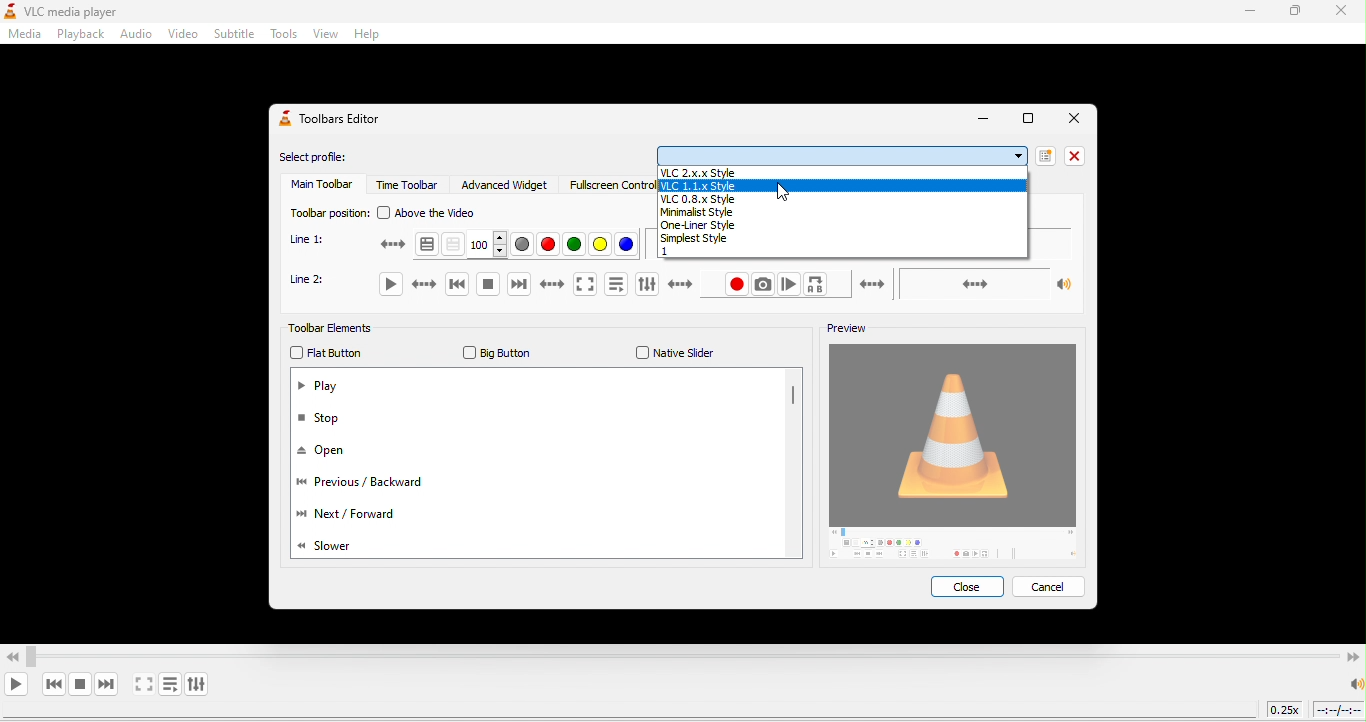 The height and width of the screenshot is (722, 1366). What do you see at coordinates (508, 185) in the screenshot?
I see `advanced widget` at bounding box center [508, 185].